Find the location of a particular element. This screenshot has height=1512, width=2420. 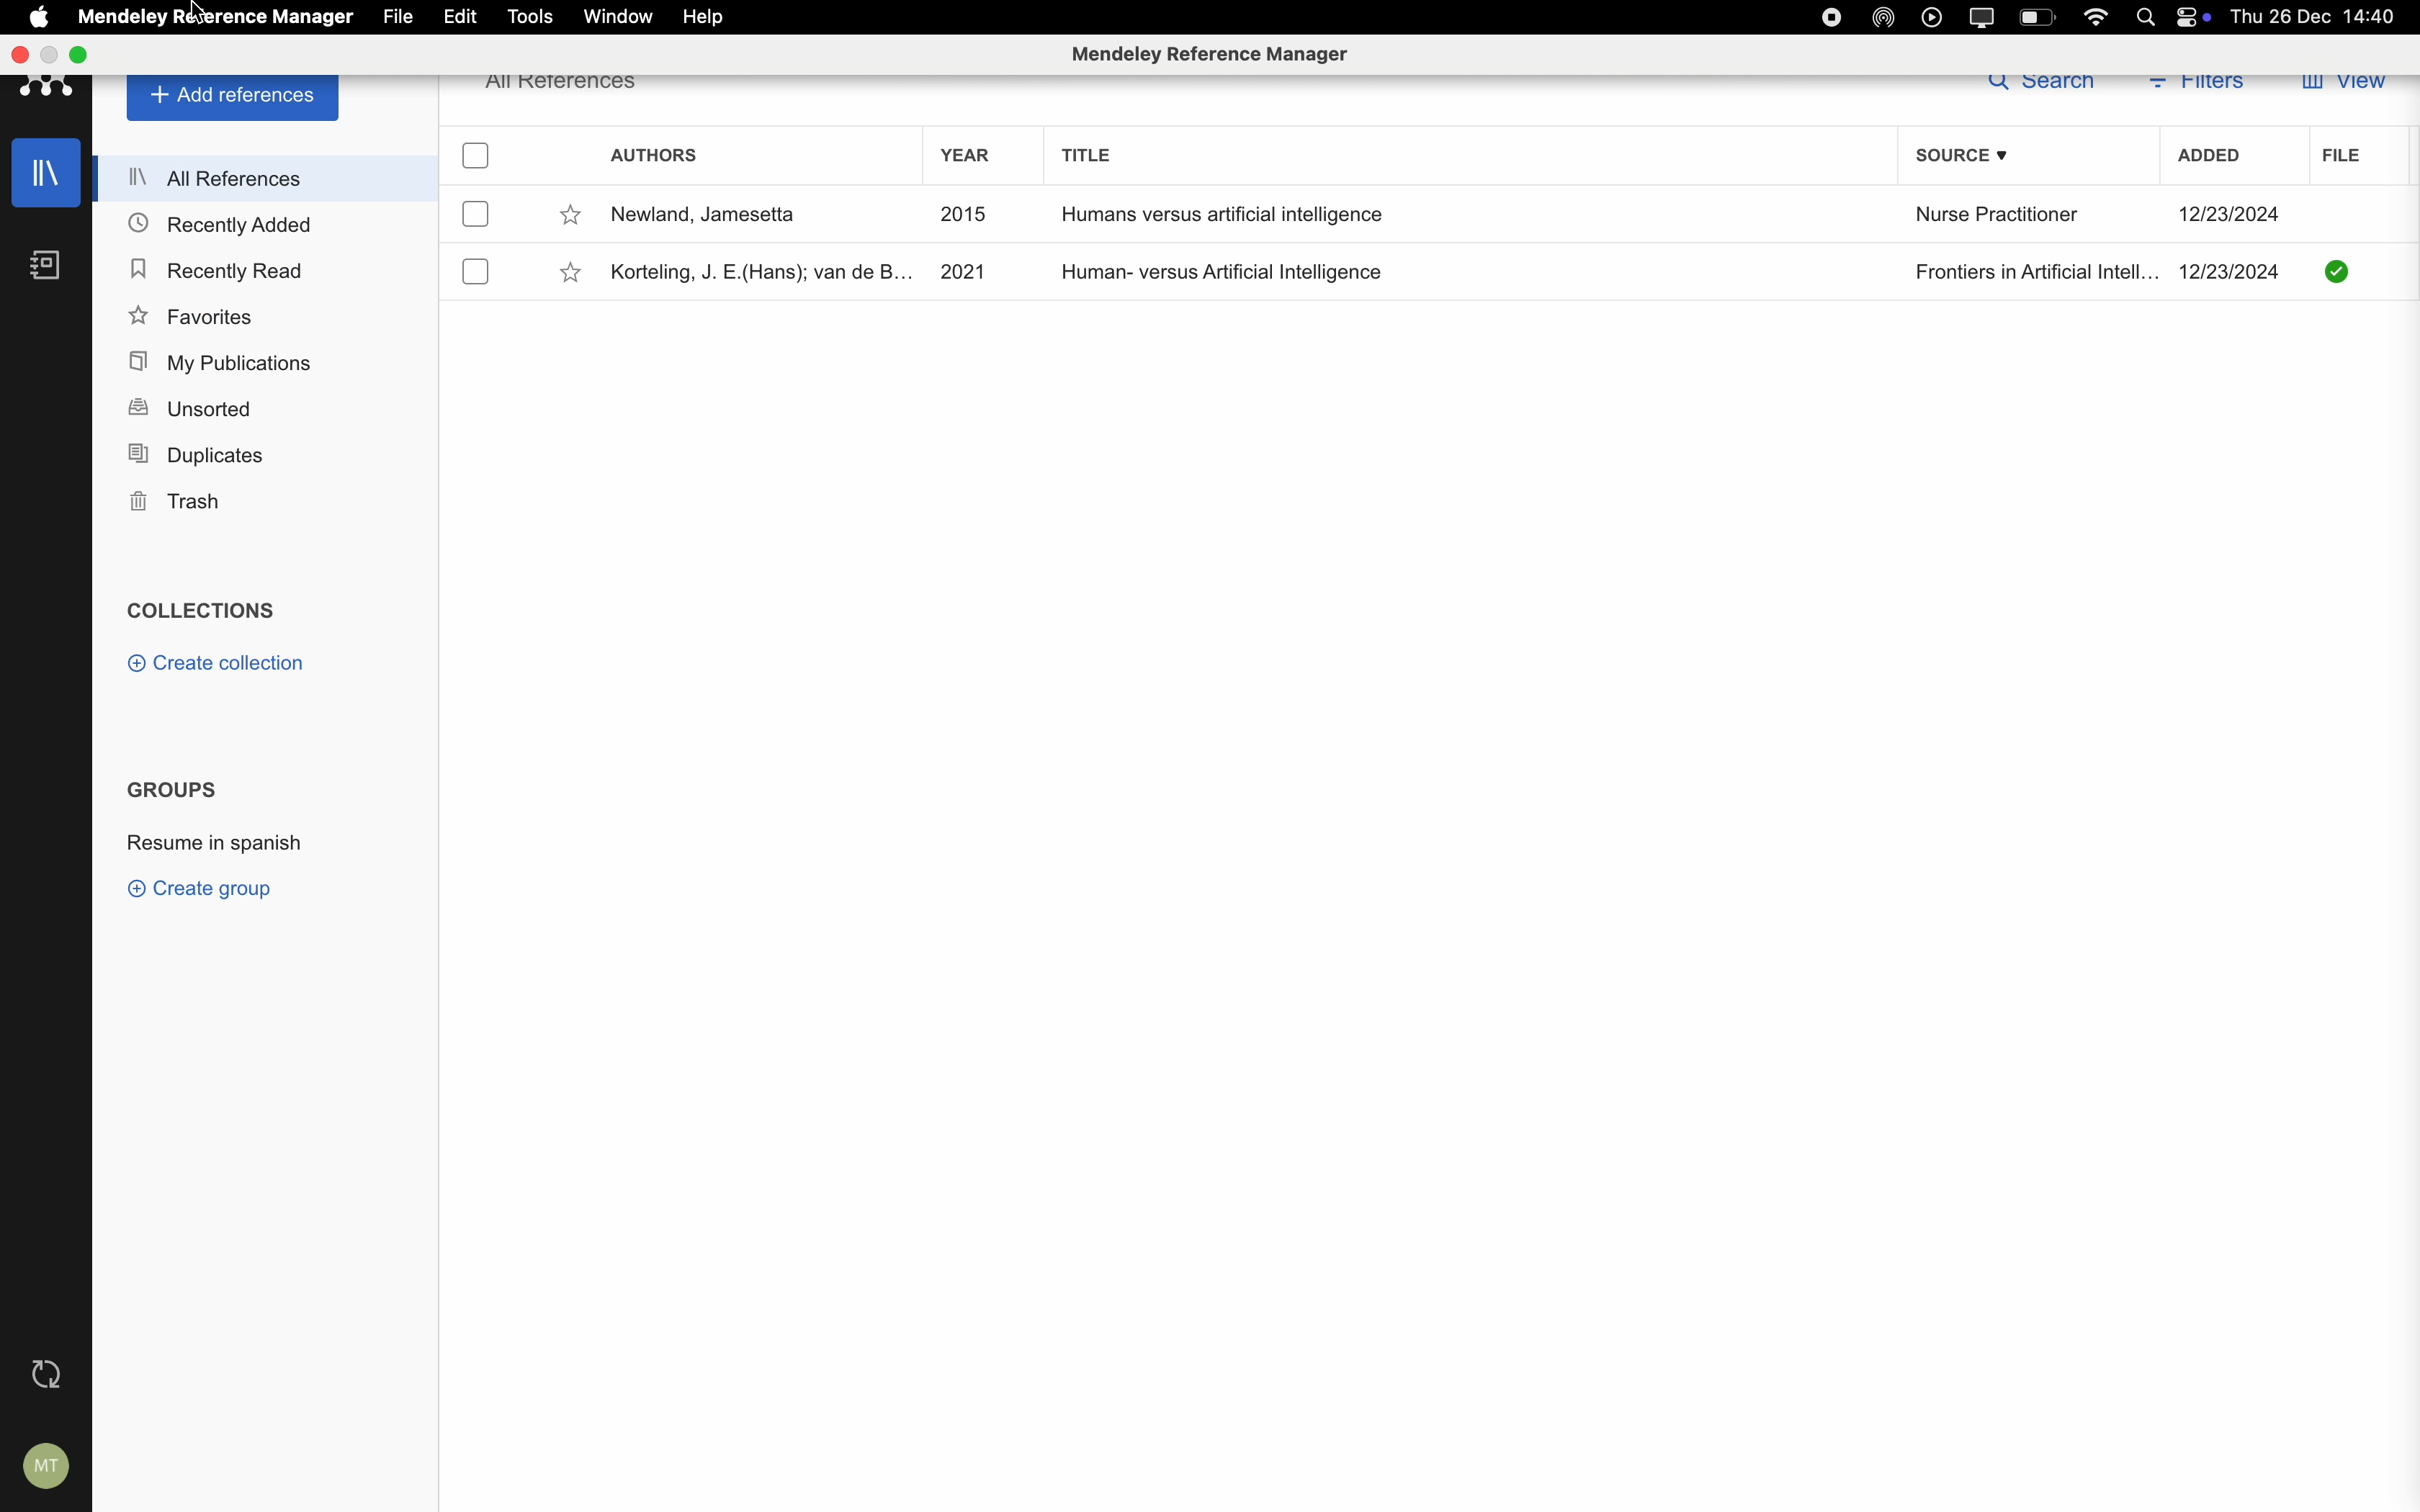

edit is located at coordinates (461, 17).